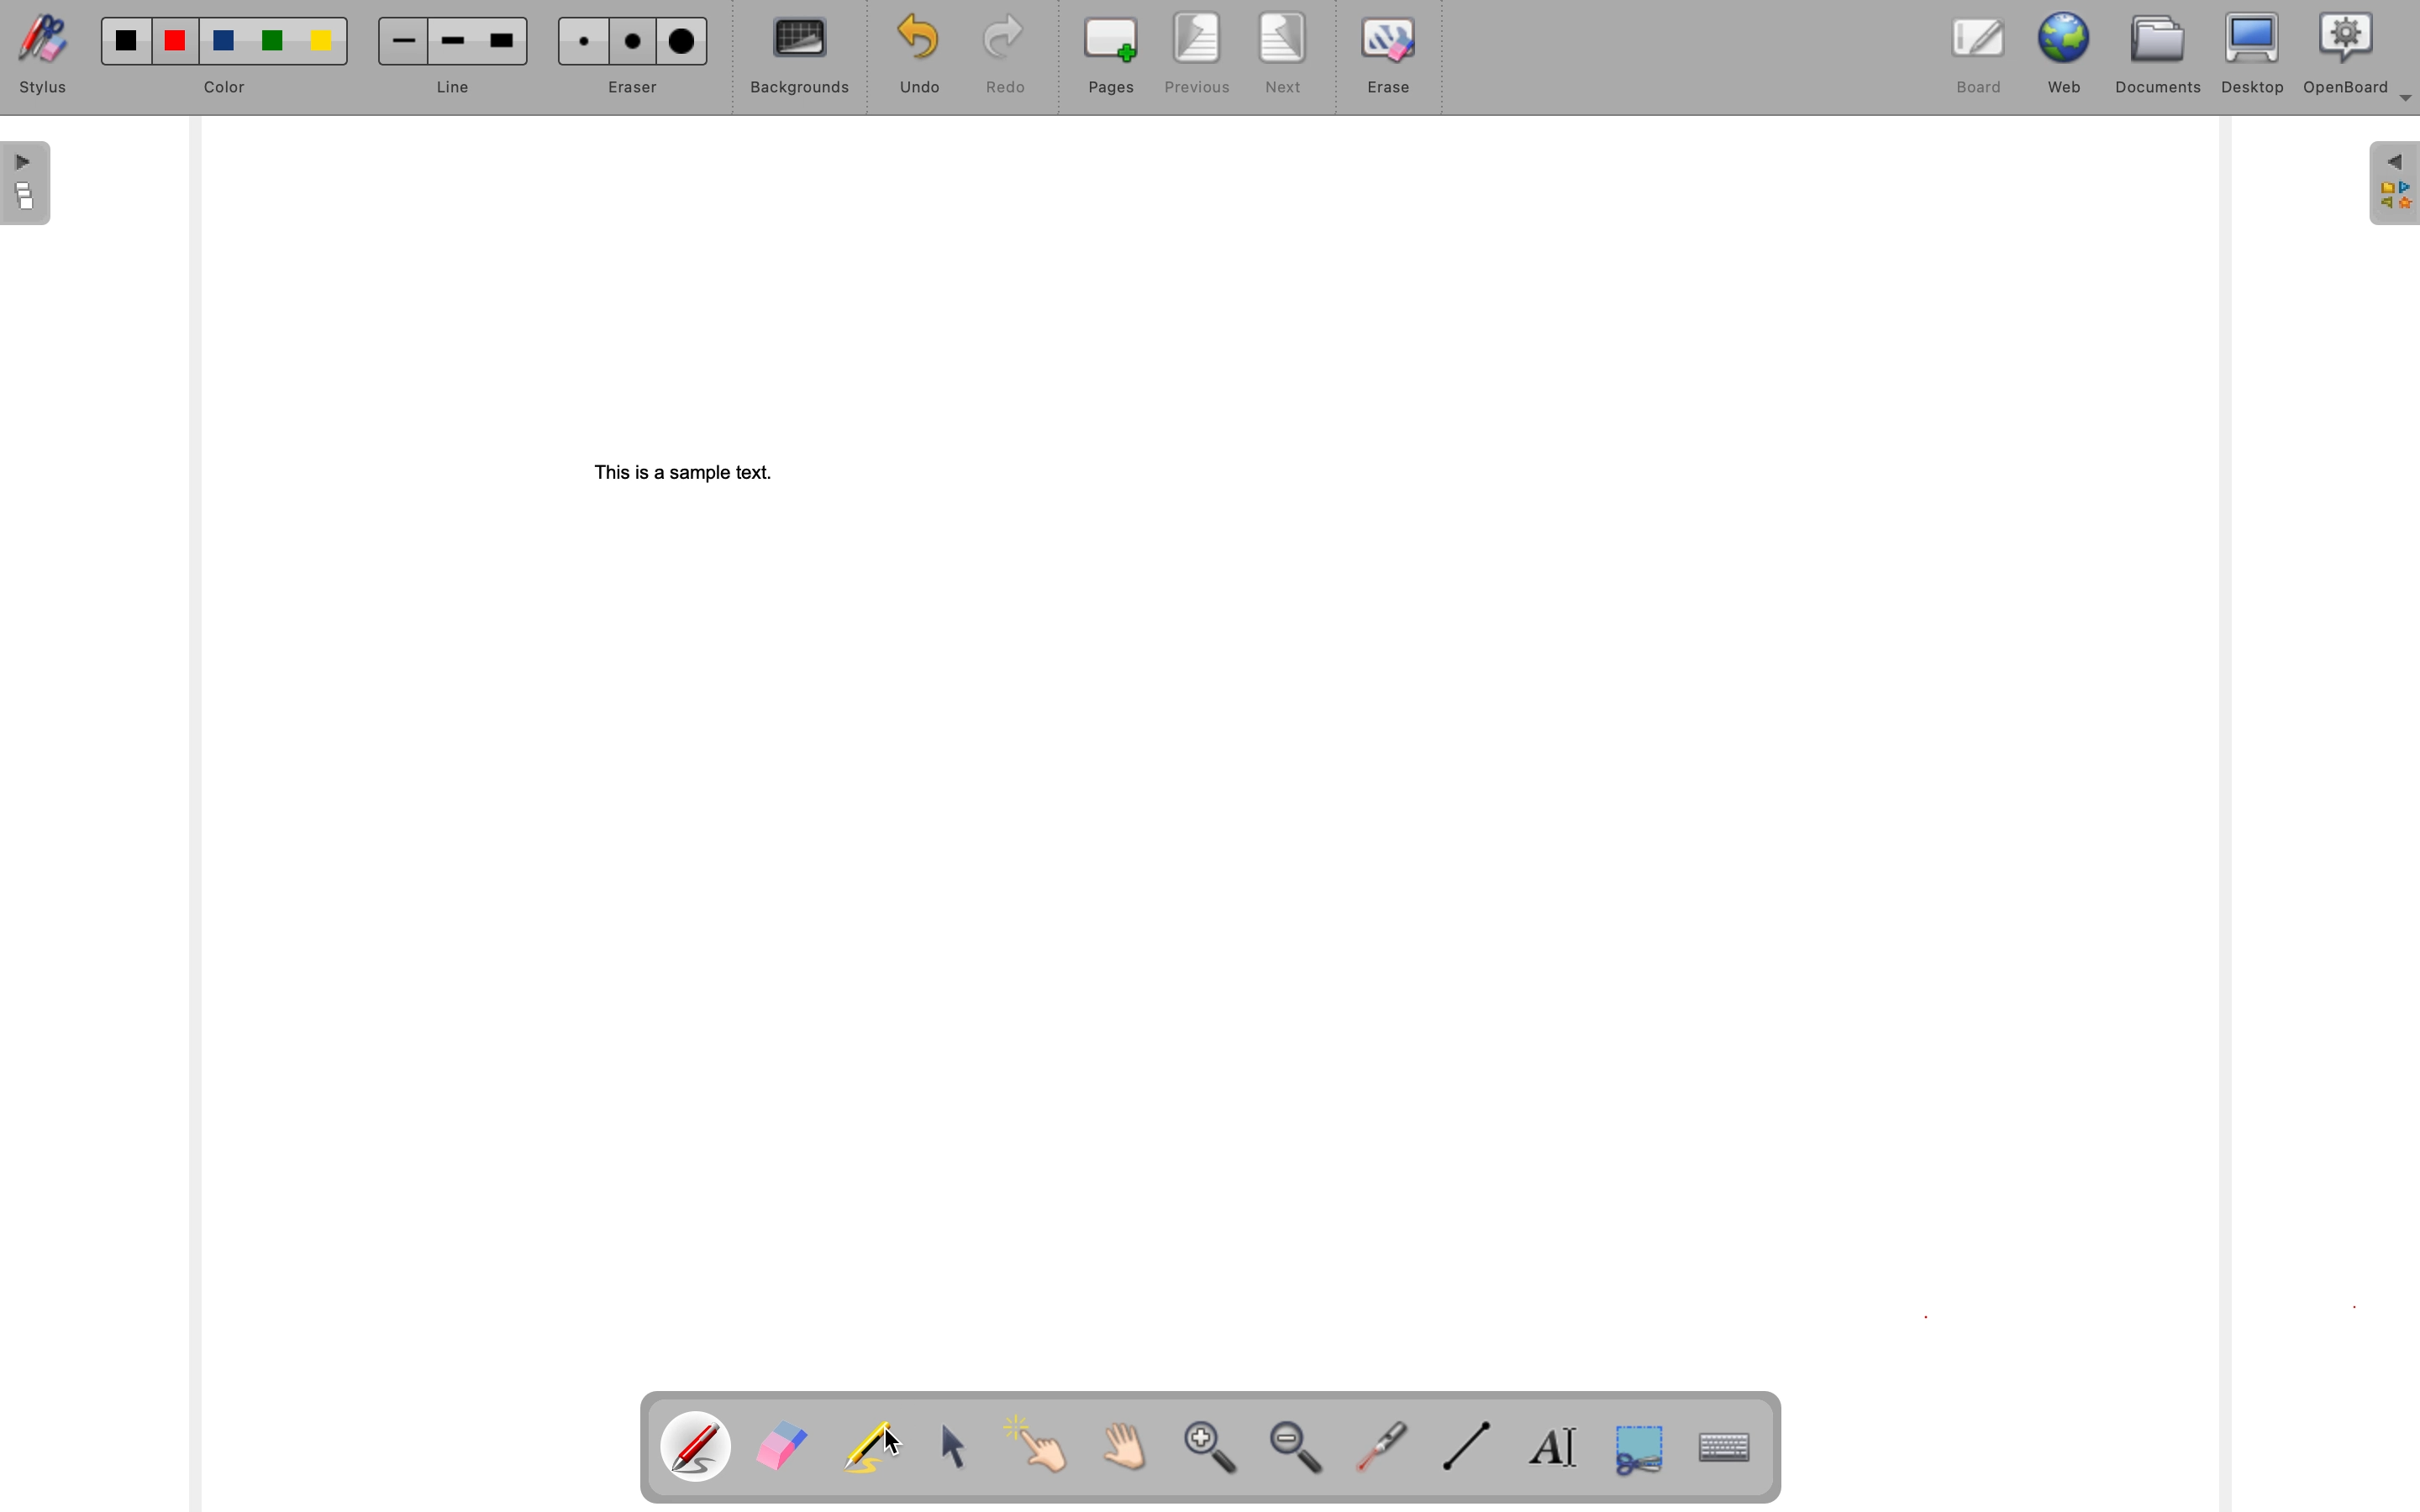  What do you see at coordinates (322, 42) in the screenshot?
I see `Color 5` at bounding box center [322, 42].